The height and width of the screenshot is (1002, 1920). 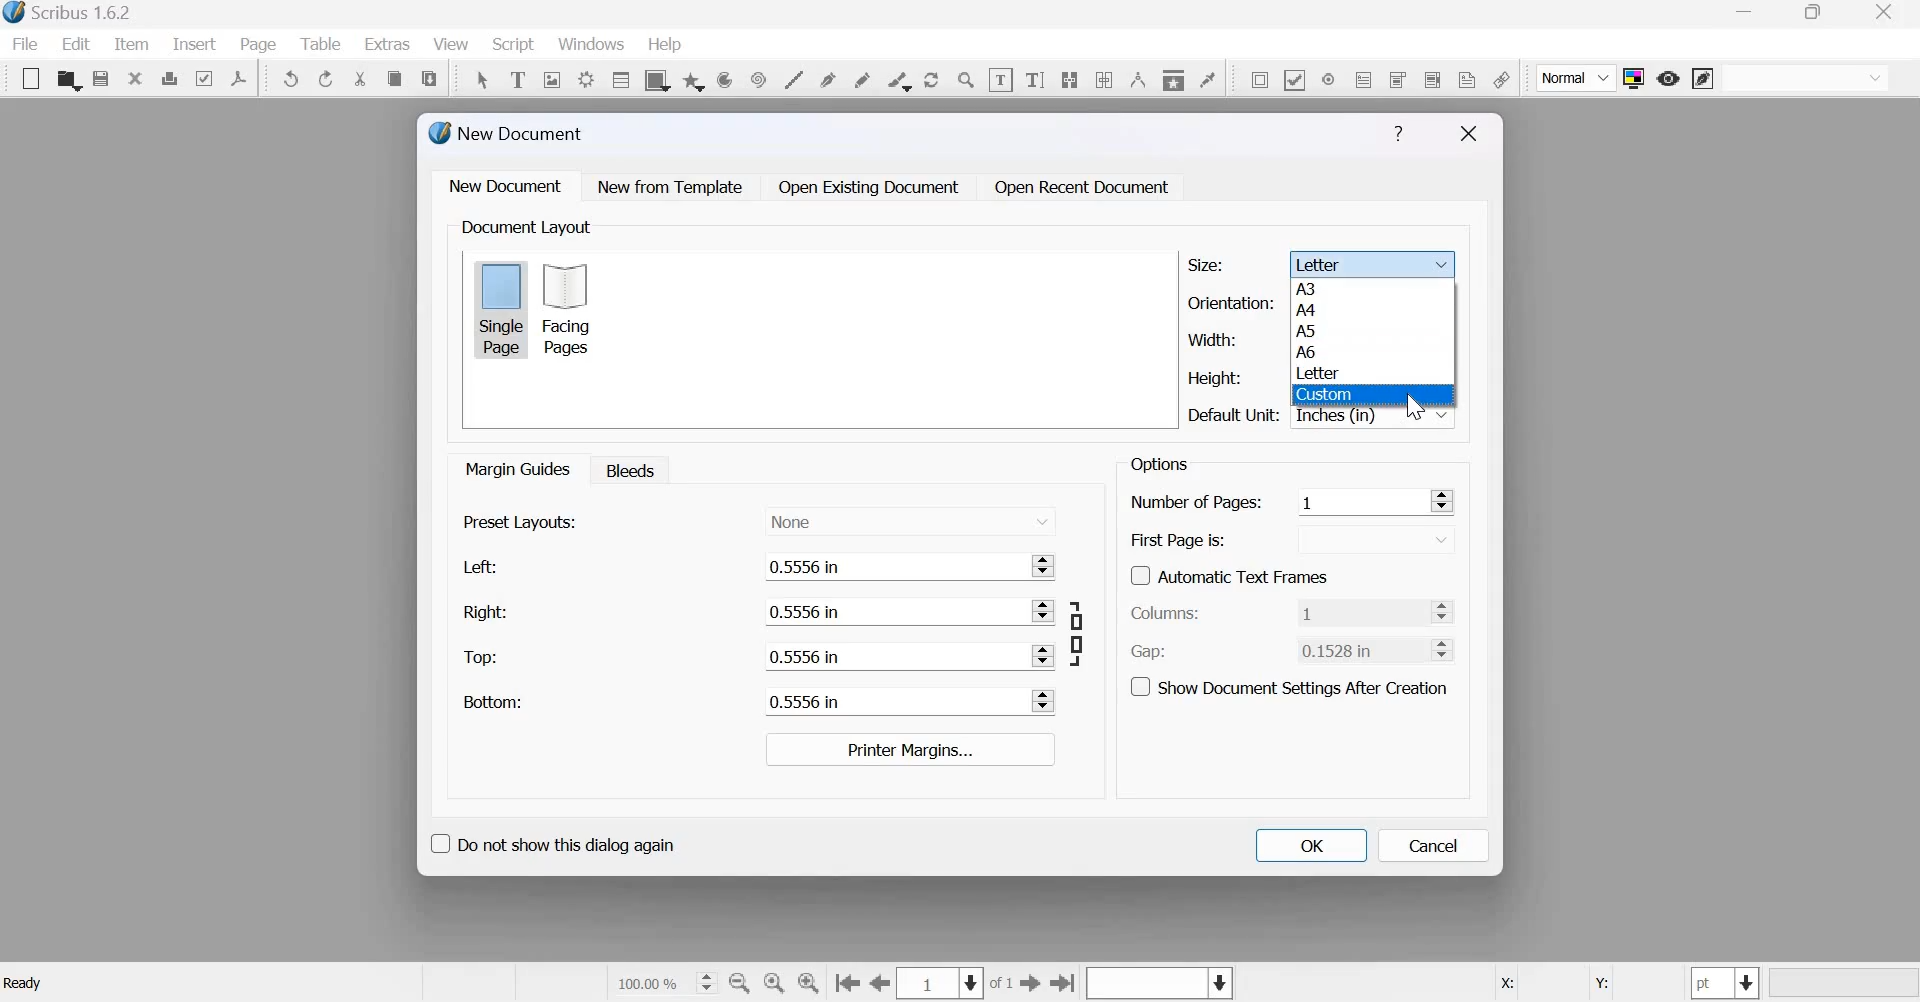 I want to click on Close, so click(x=1469, y=134).